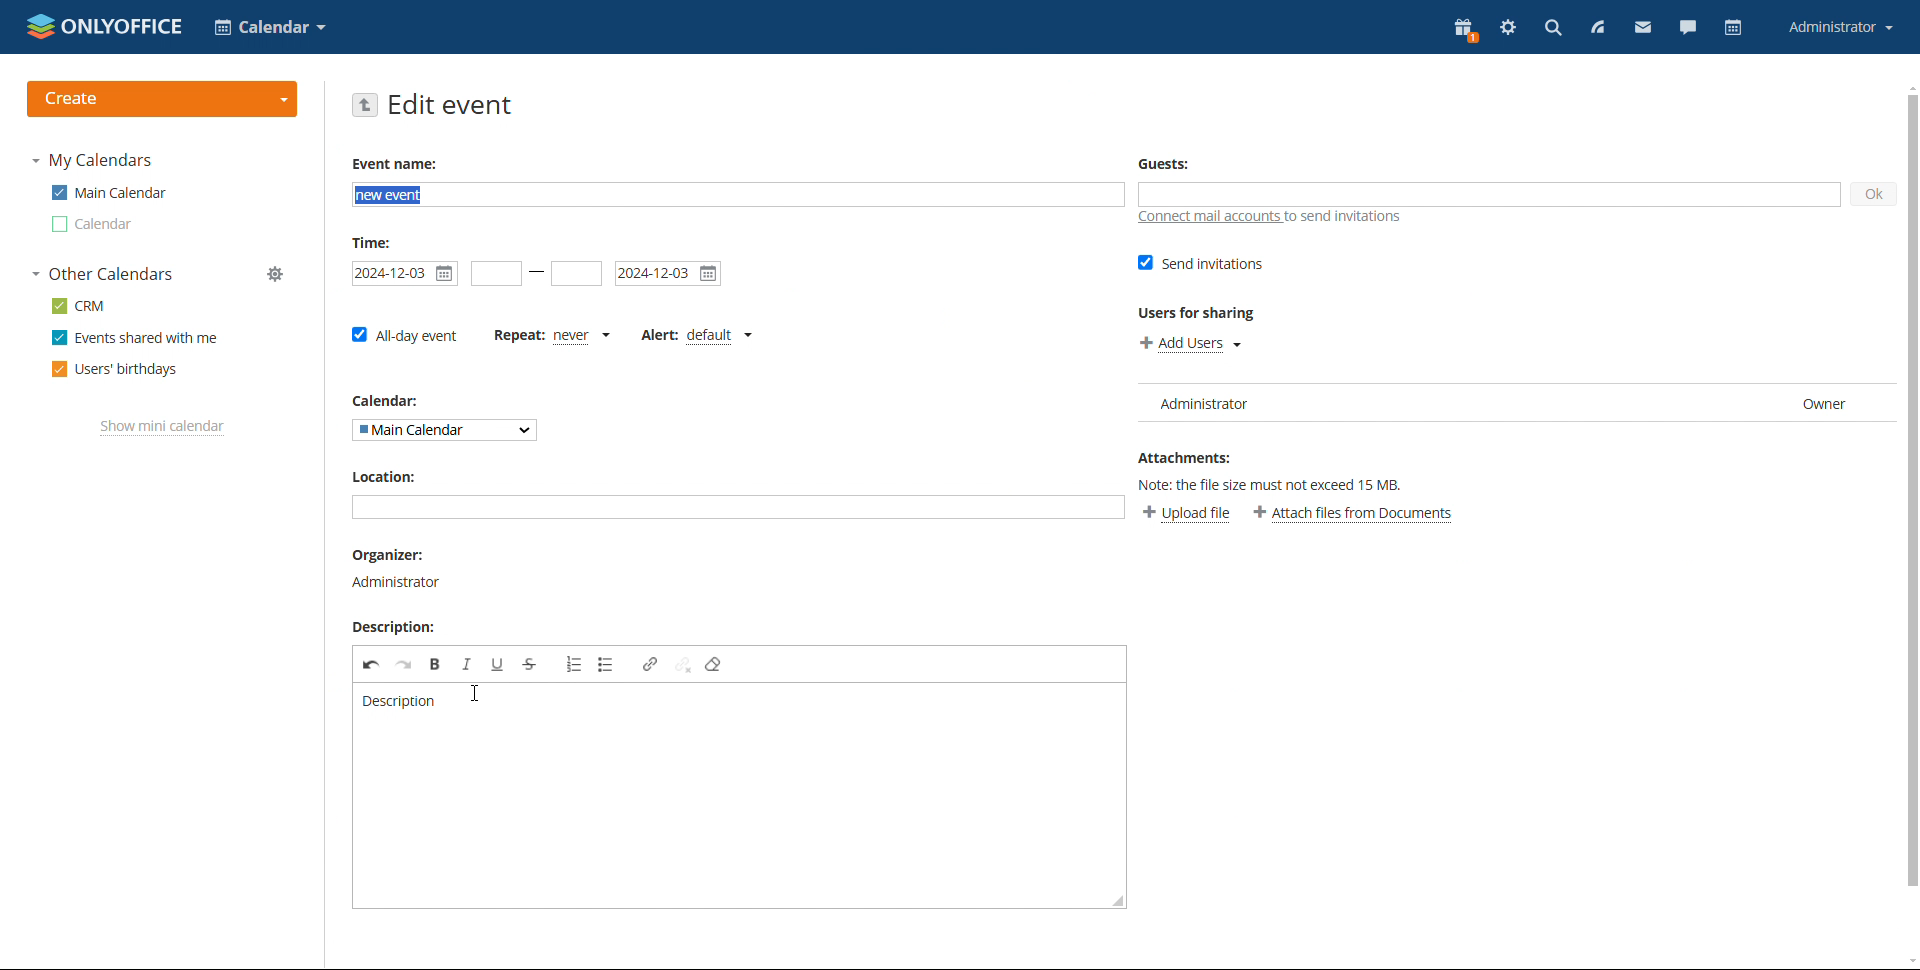 The height and width of the screenshot is (970, 1920). Describe the element at coordinates (716, 336) in the screenshot. I see `default` at that location.